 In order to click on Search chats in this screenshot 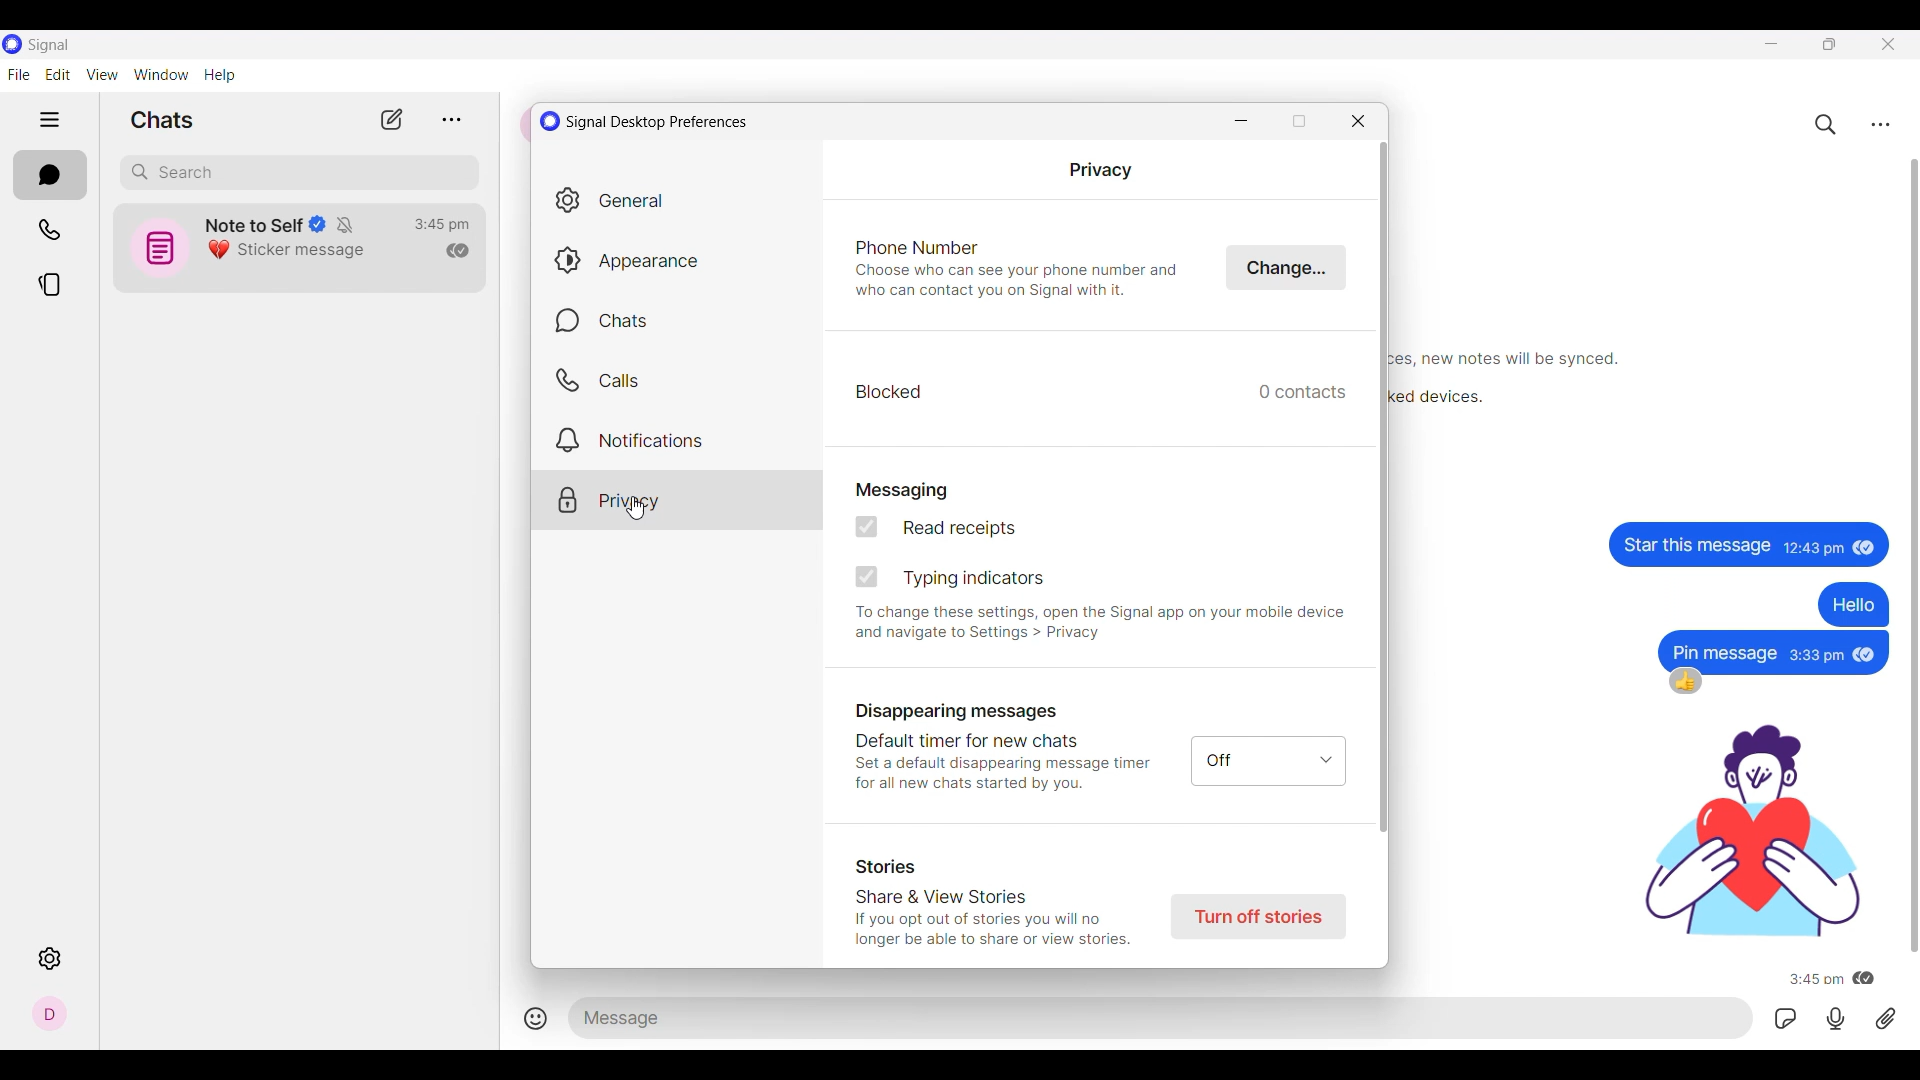, I will do `click(1826, 125)`.